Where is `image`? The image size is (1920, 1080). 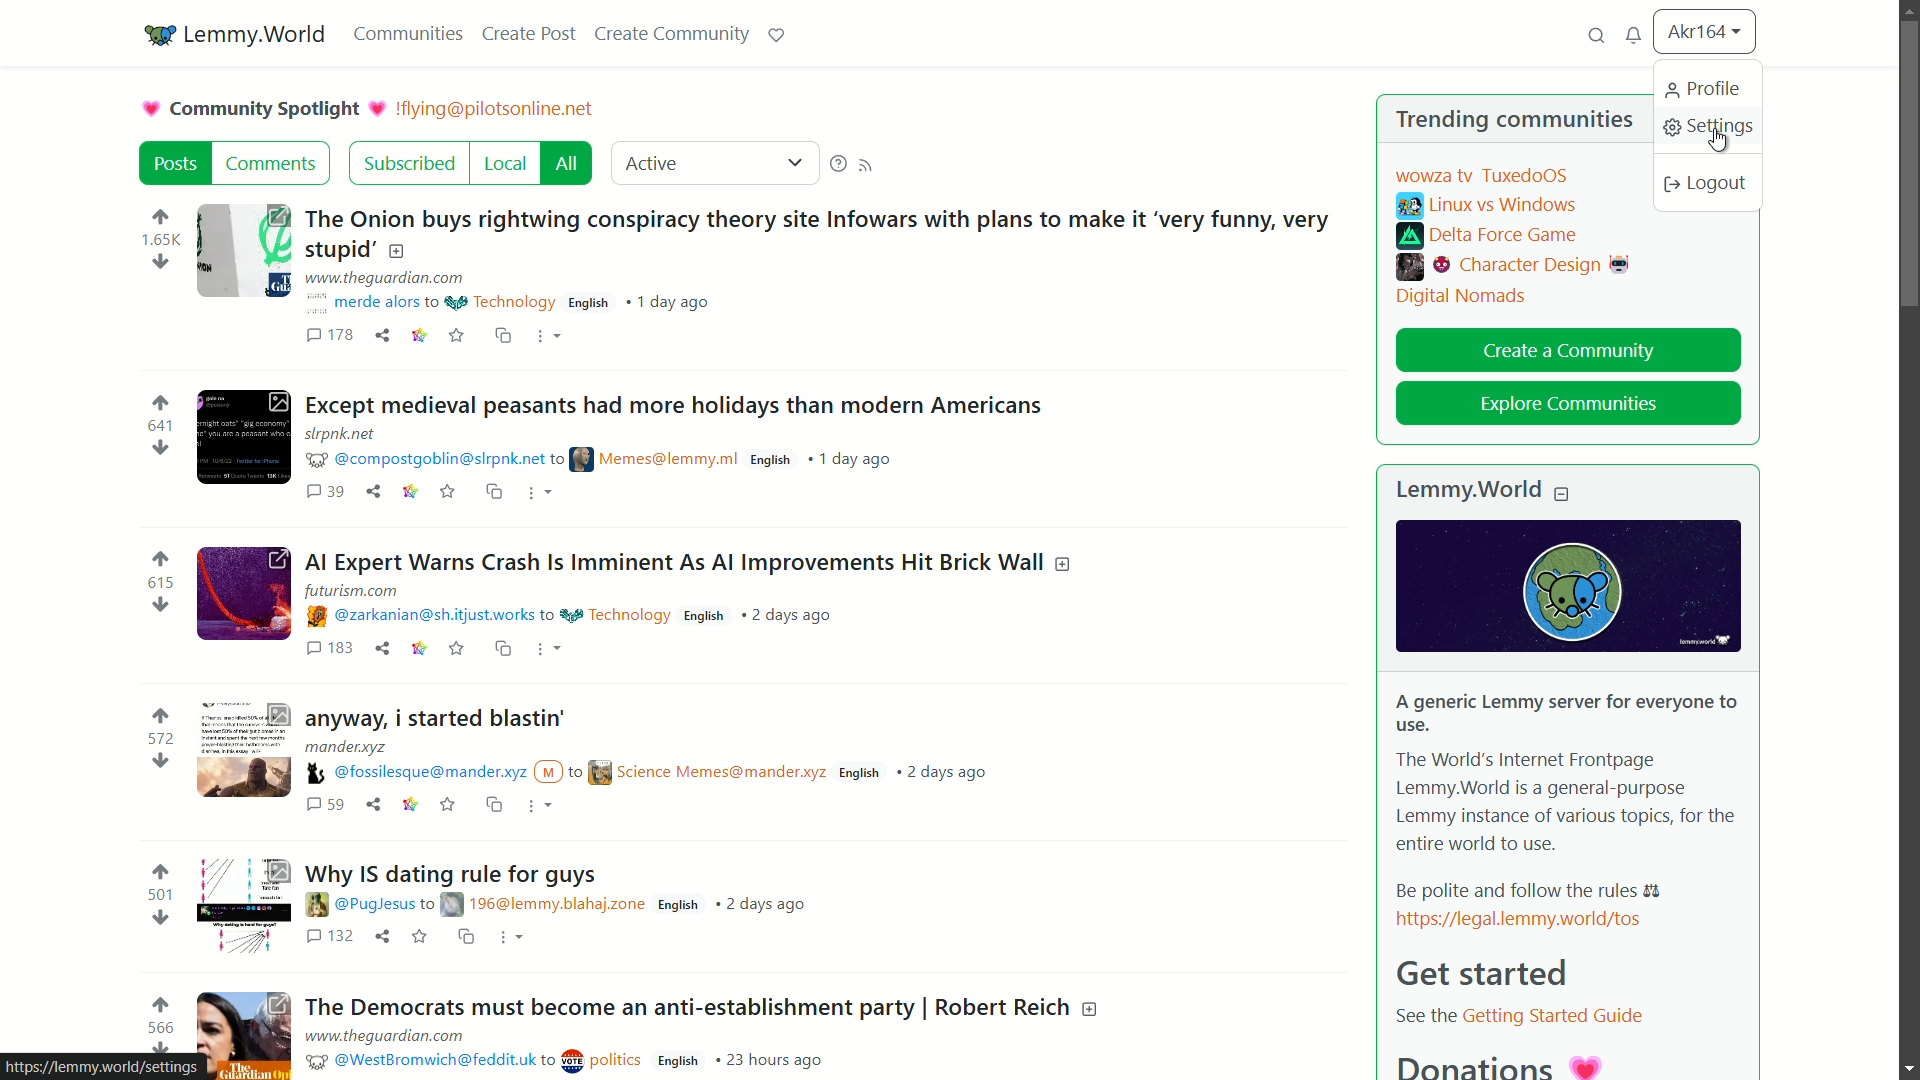
image is located at coordinates (247, 251).